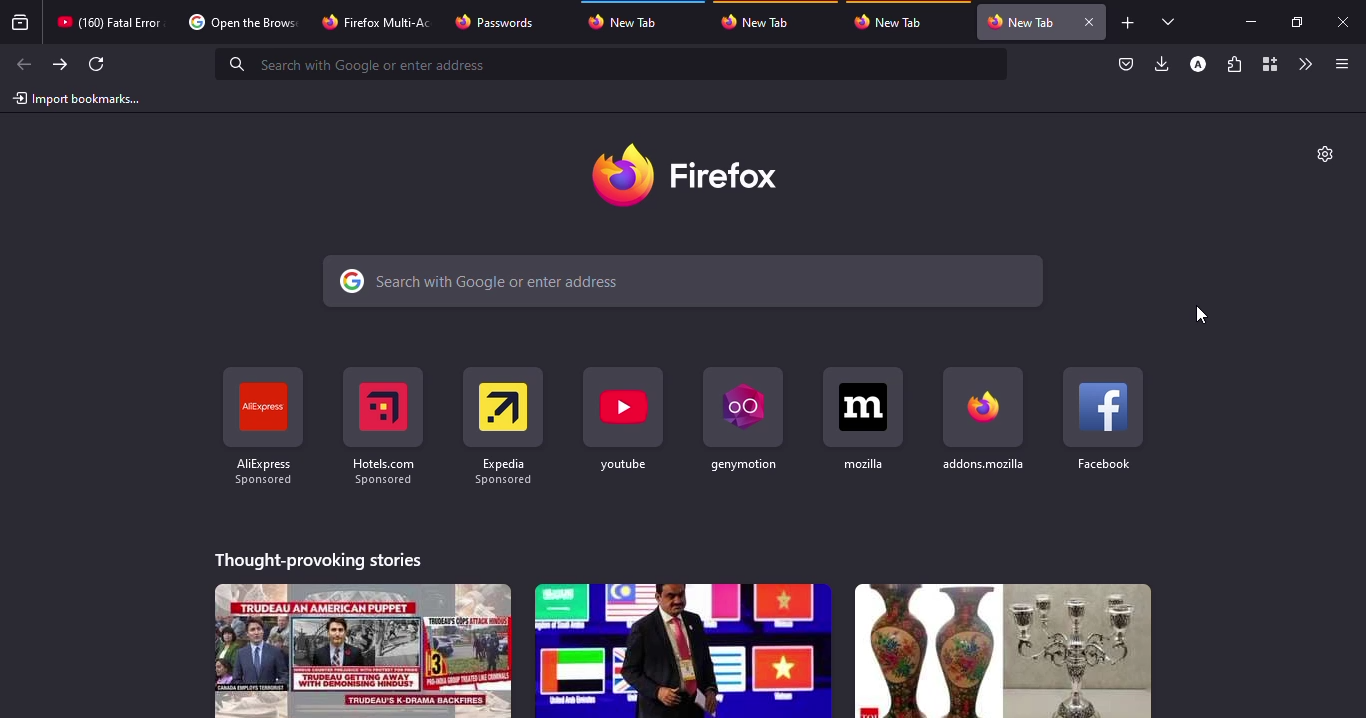 The width and height of the screenshot is (1366, 718). I want to click on minimize, so click(1247, 19).